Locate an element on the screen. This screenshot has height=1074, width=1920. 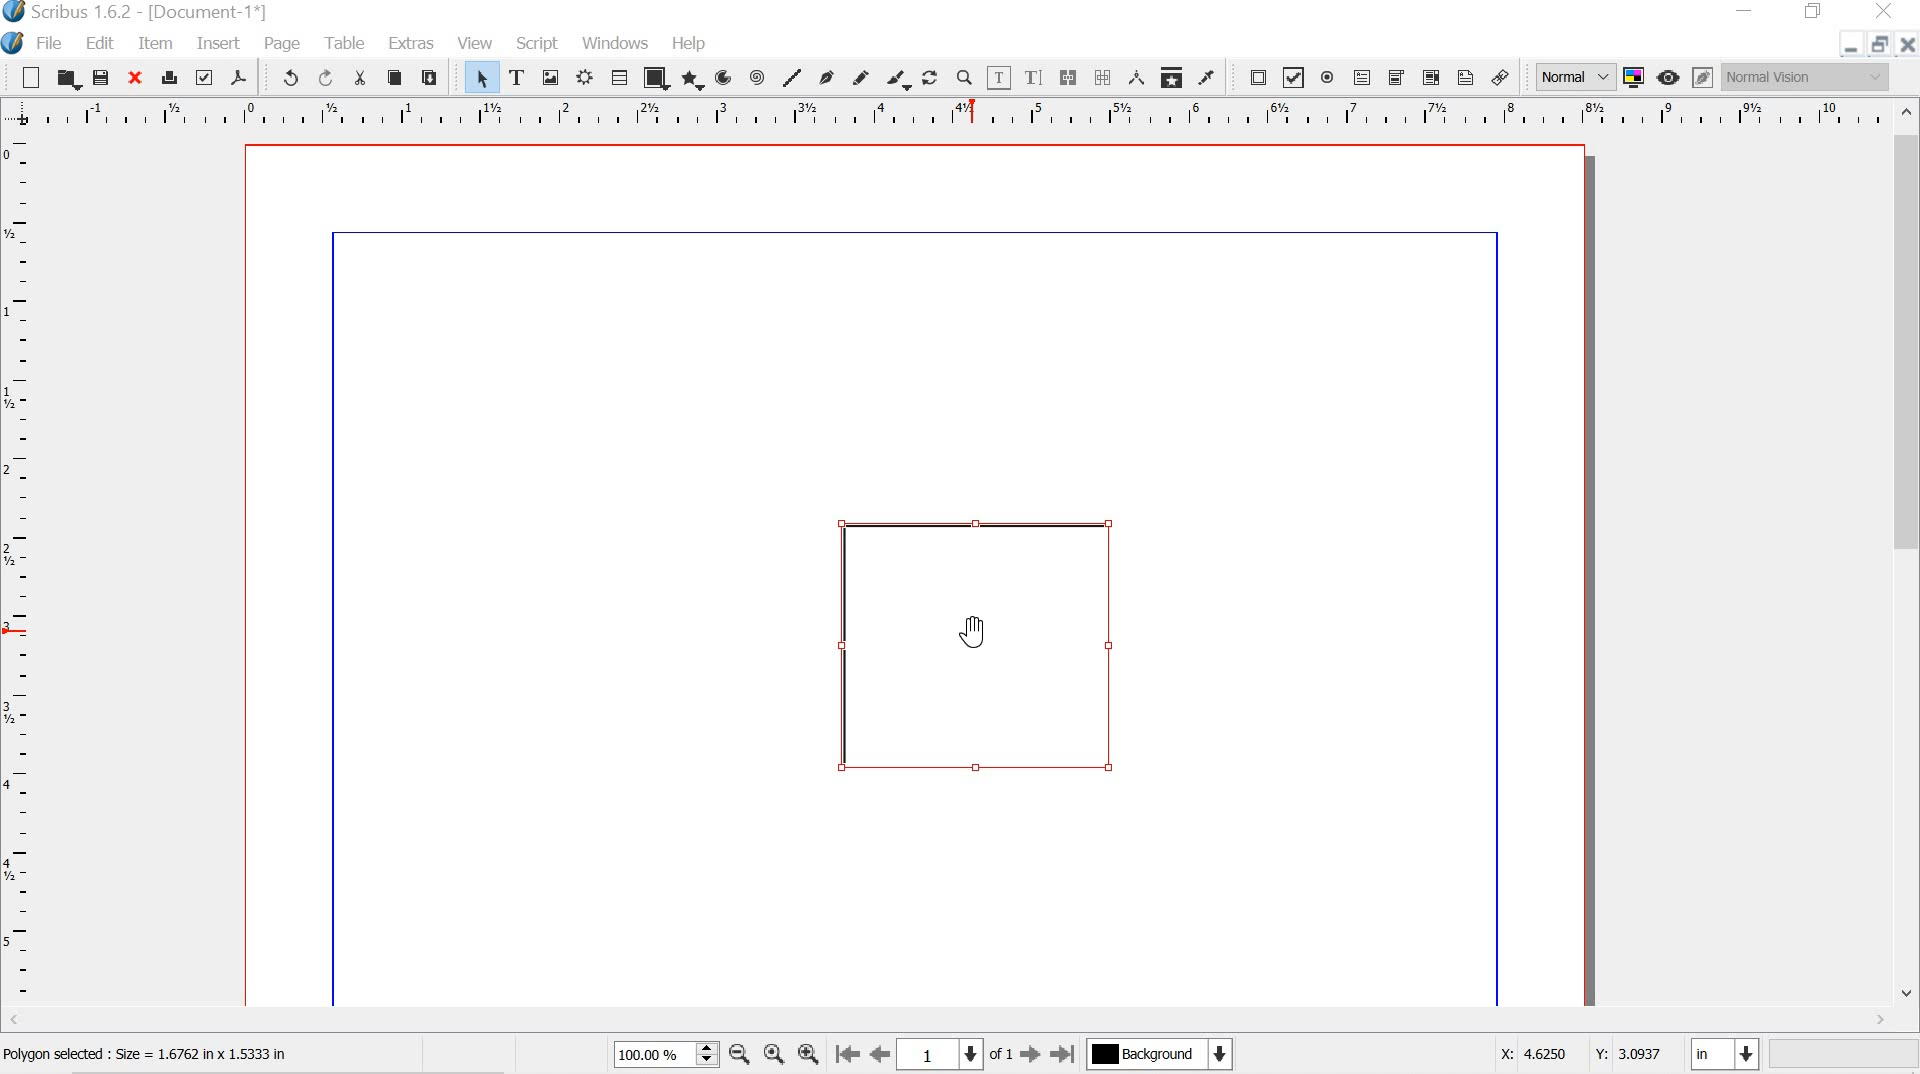
link annotation is located at coordinates (1504, 77).